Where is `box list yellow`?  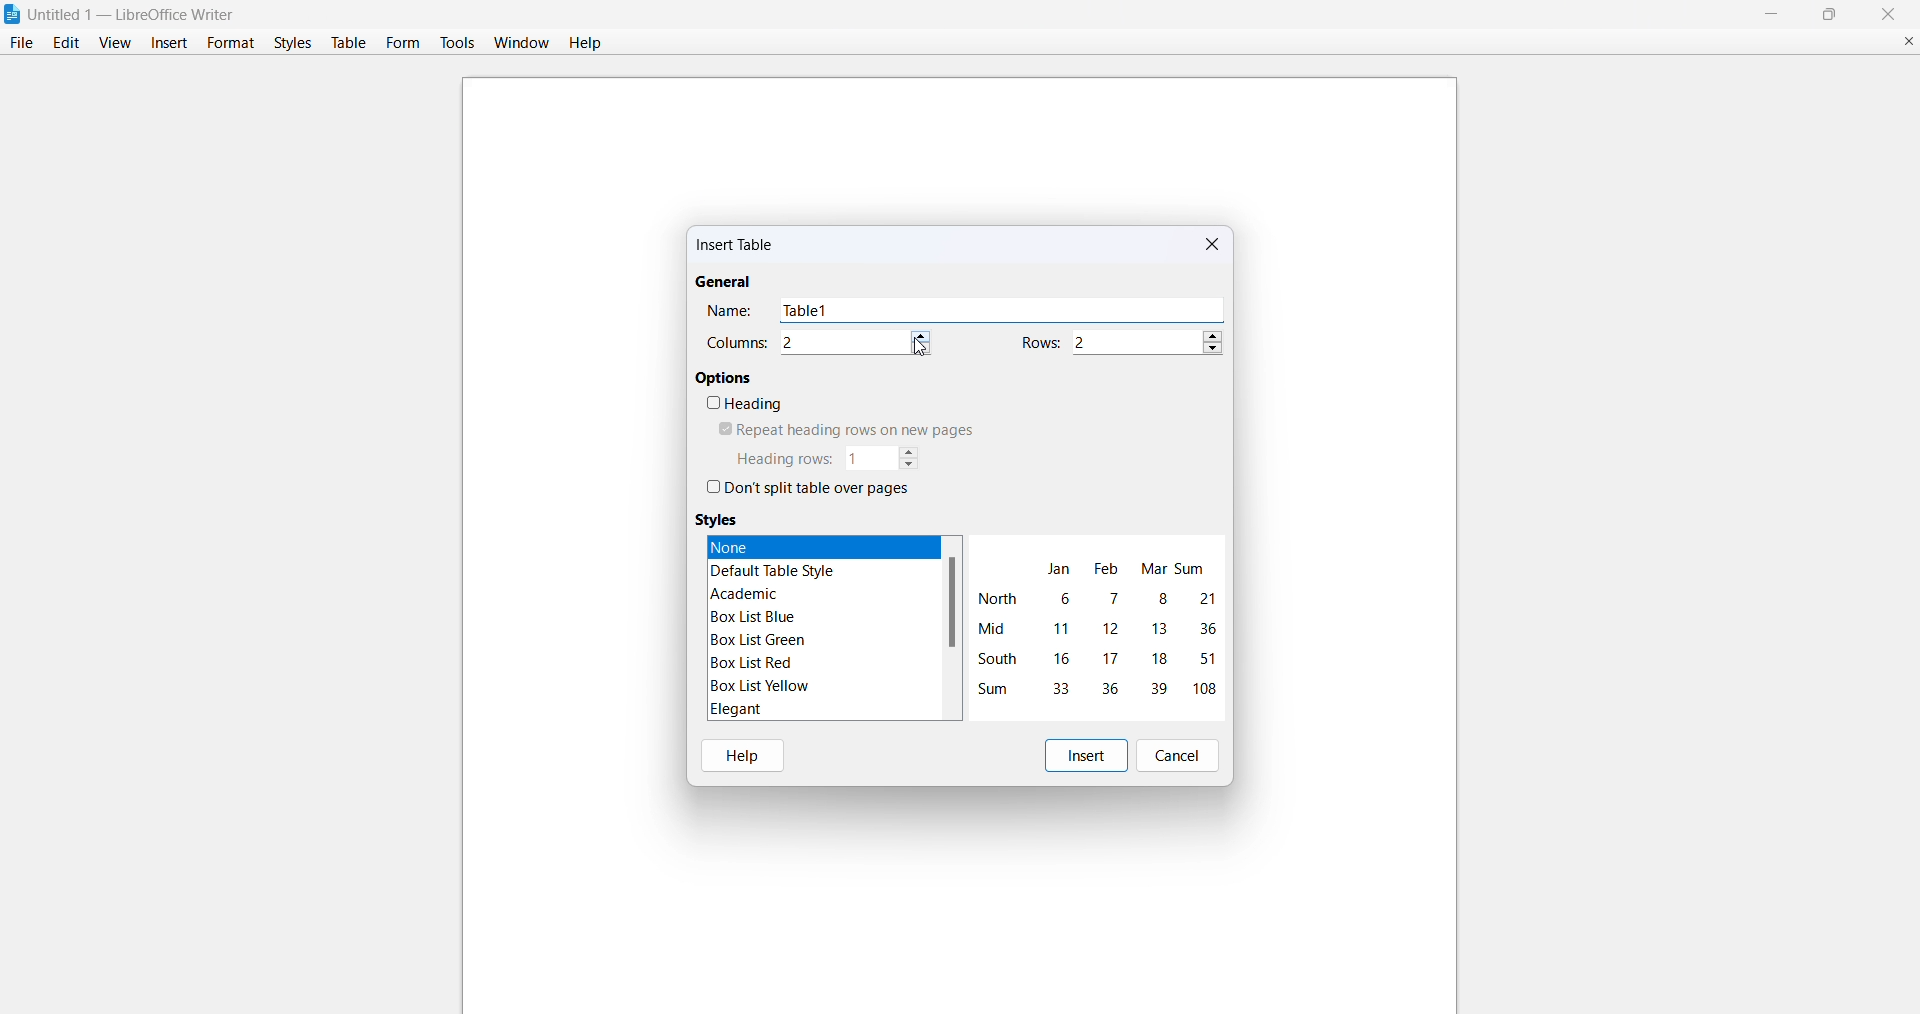
box list yellow is located at coordinates (757, 687).